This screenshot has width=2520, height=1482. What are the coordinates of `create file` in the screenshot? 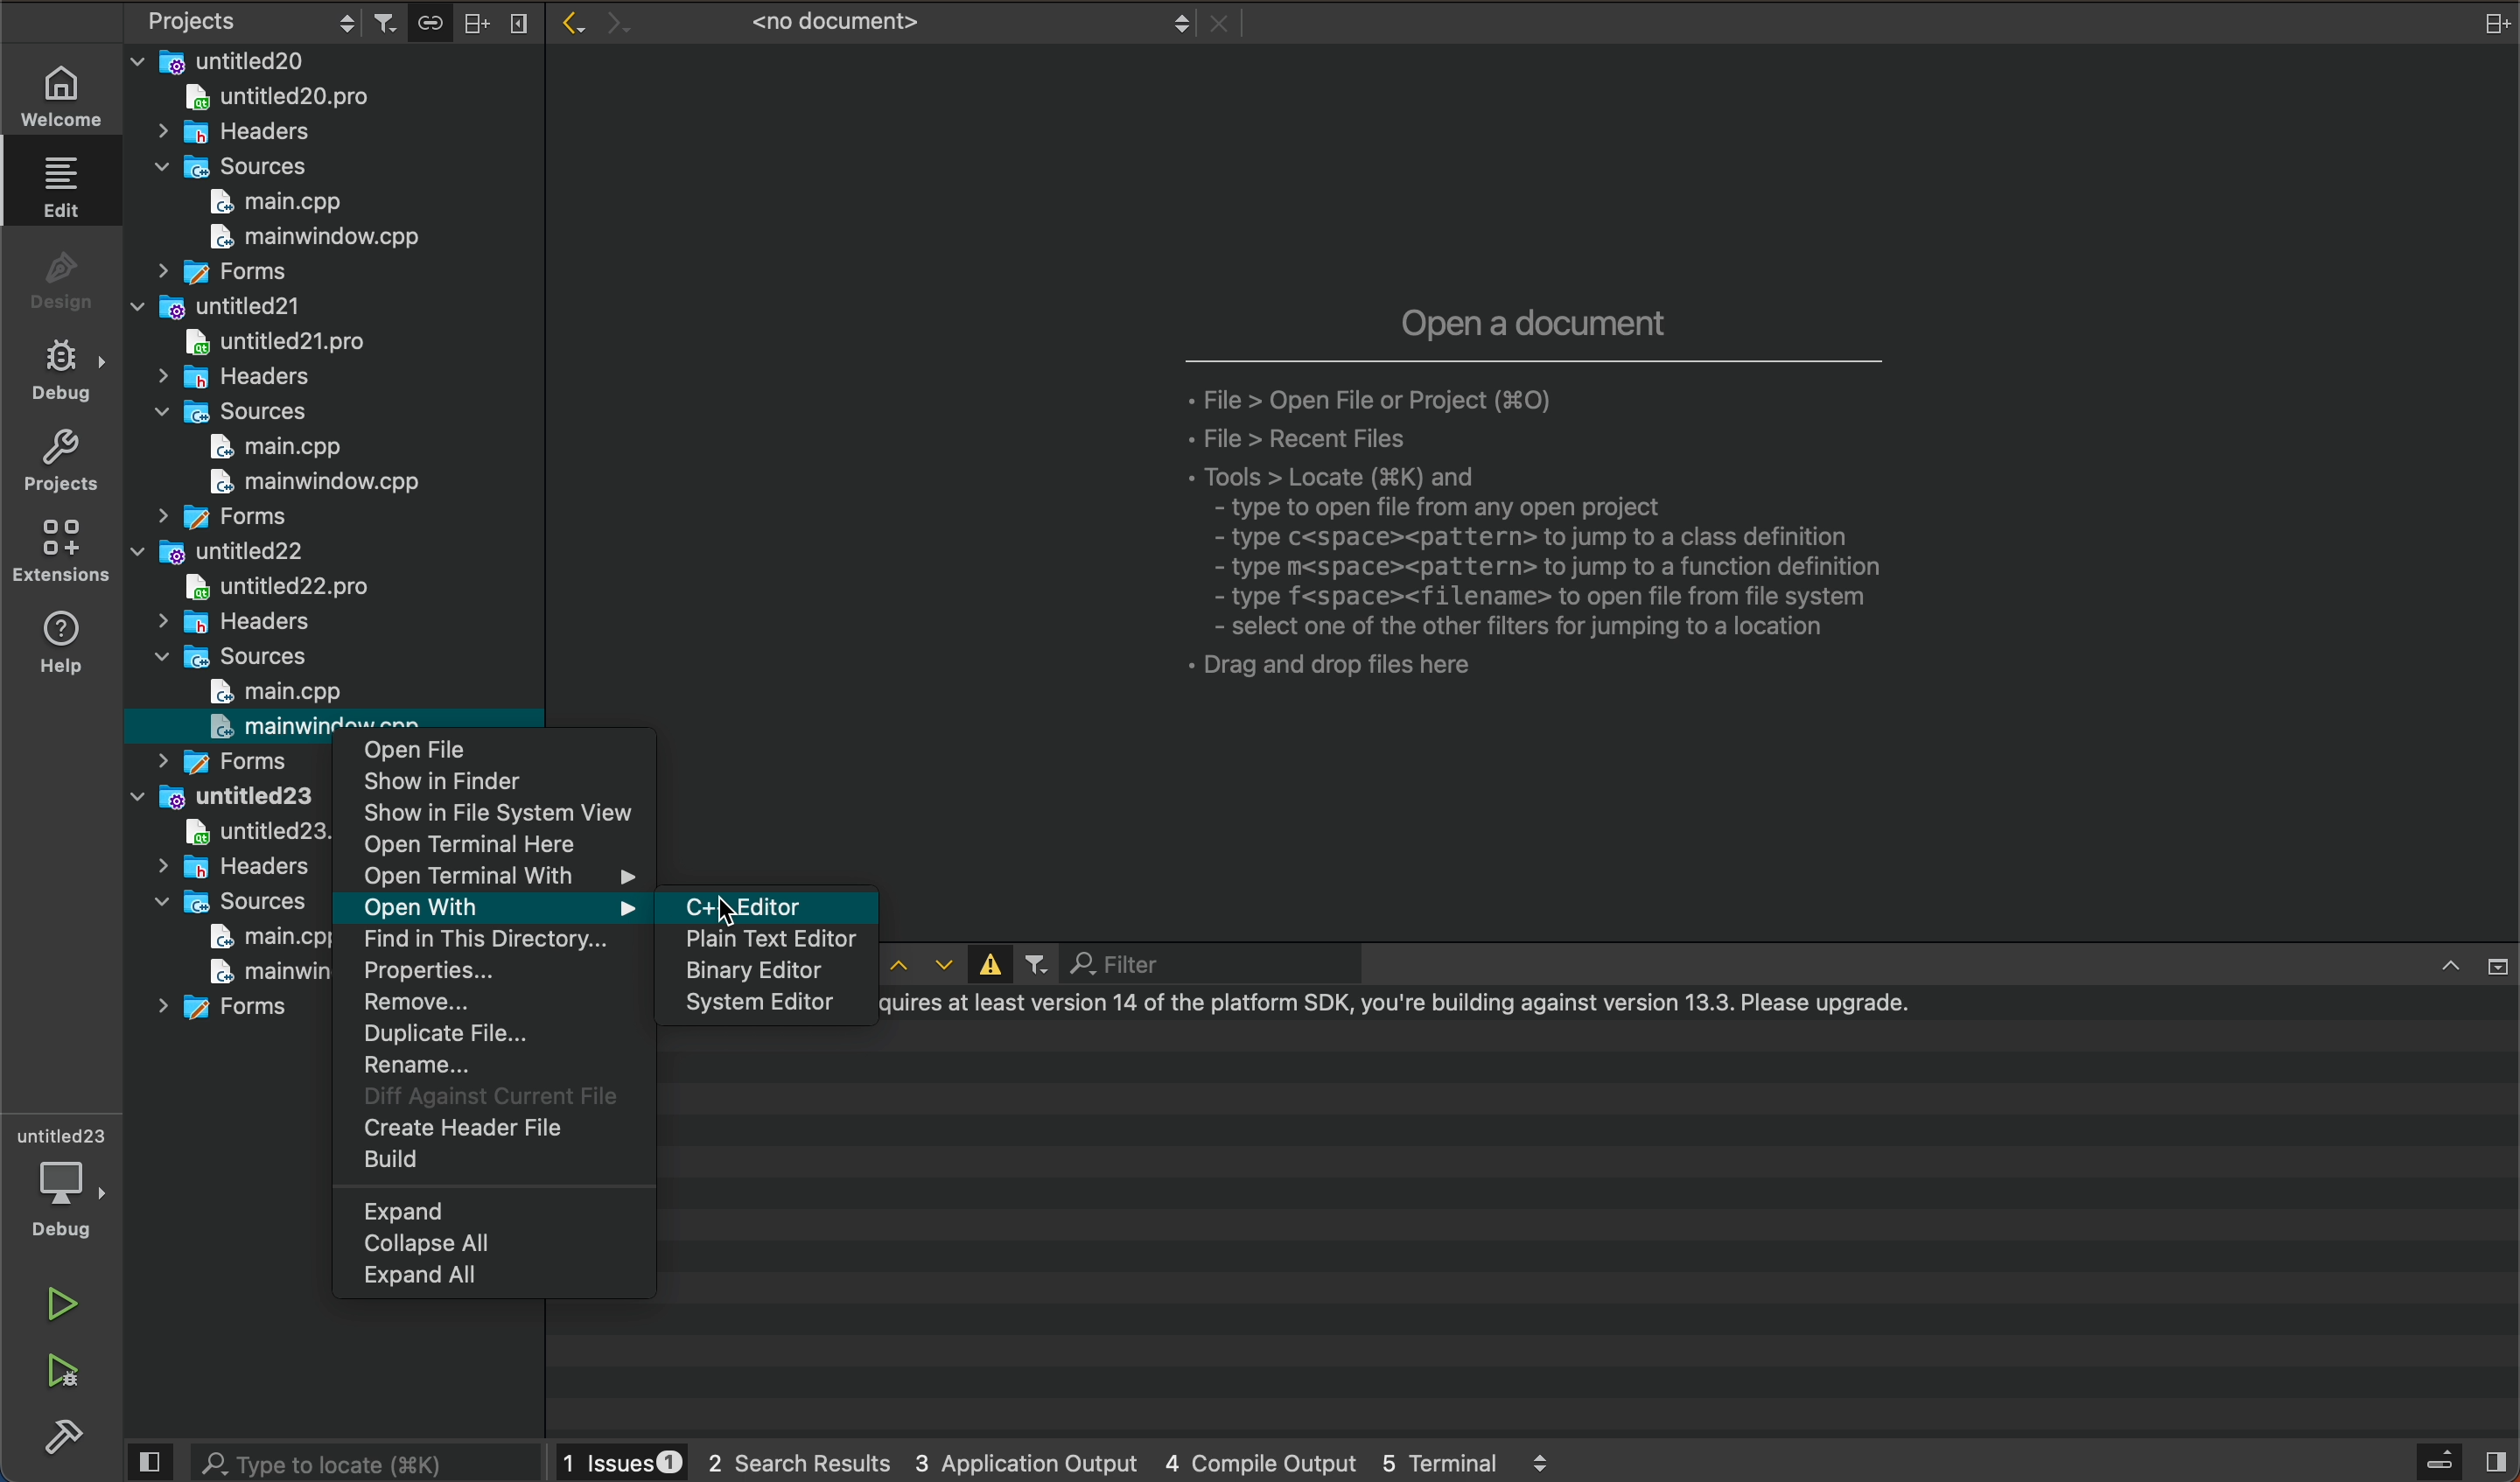 It's located at (488, 1130).